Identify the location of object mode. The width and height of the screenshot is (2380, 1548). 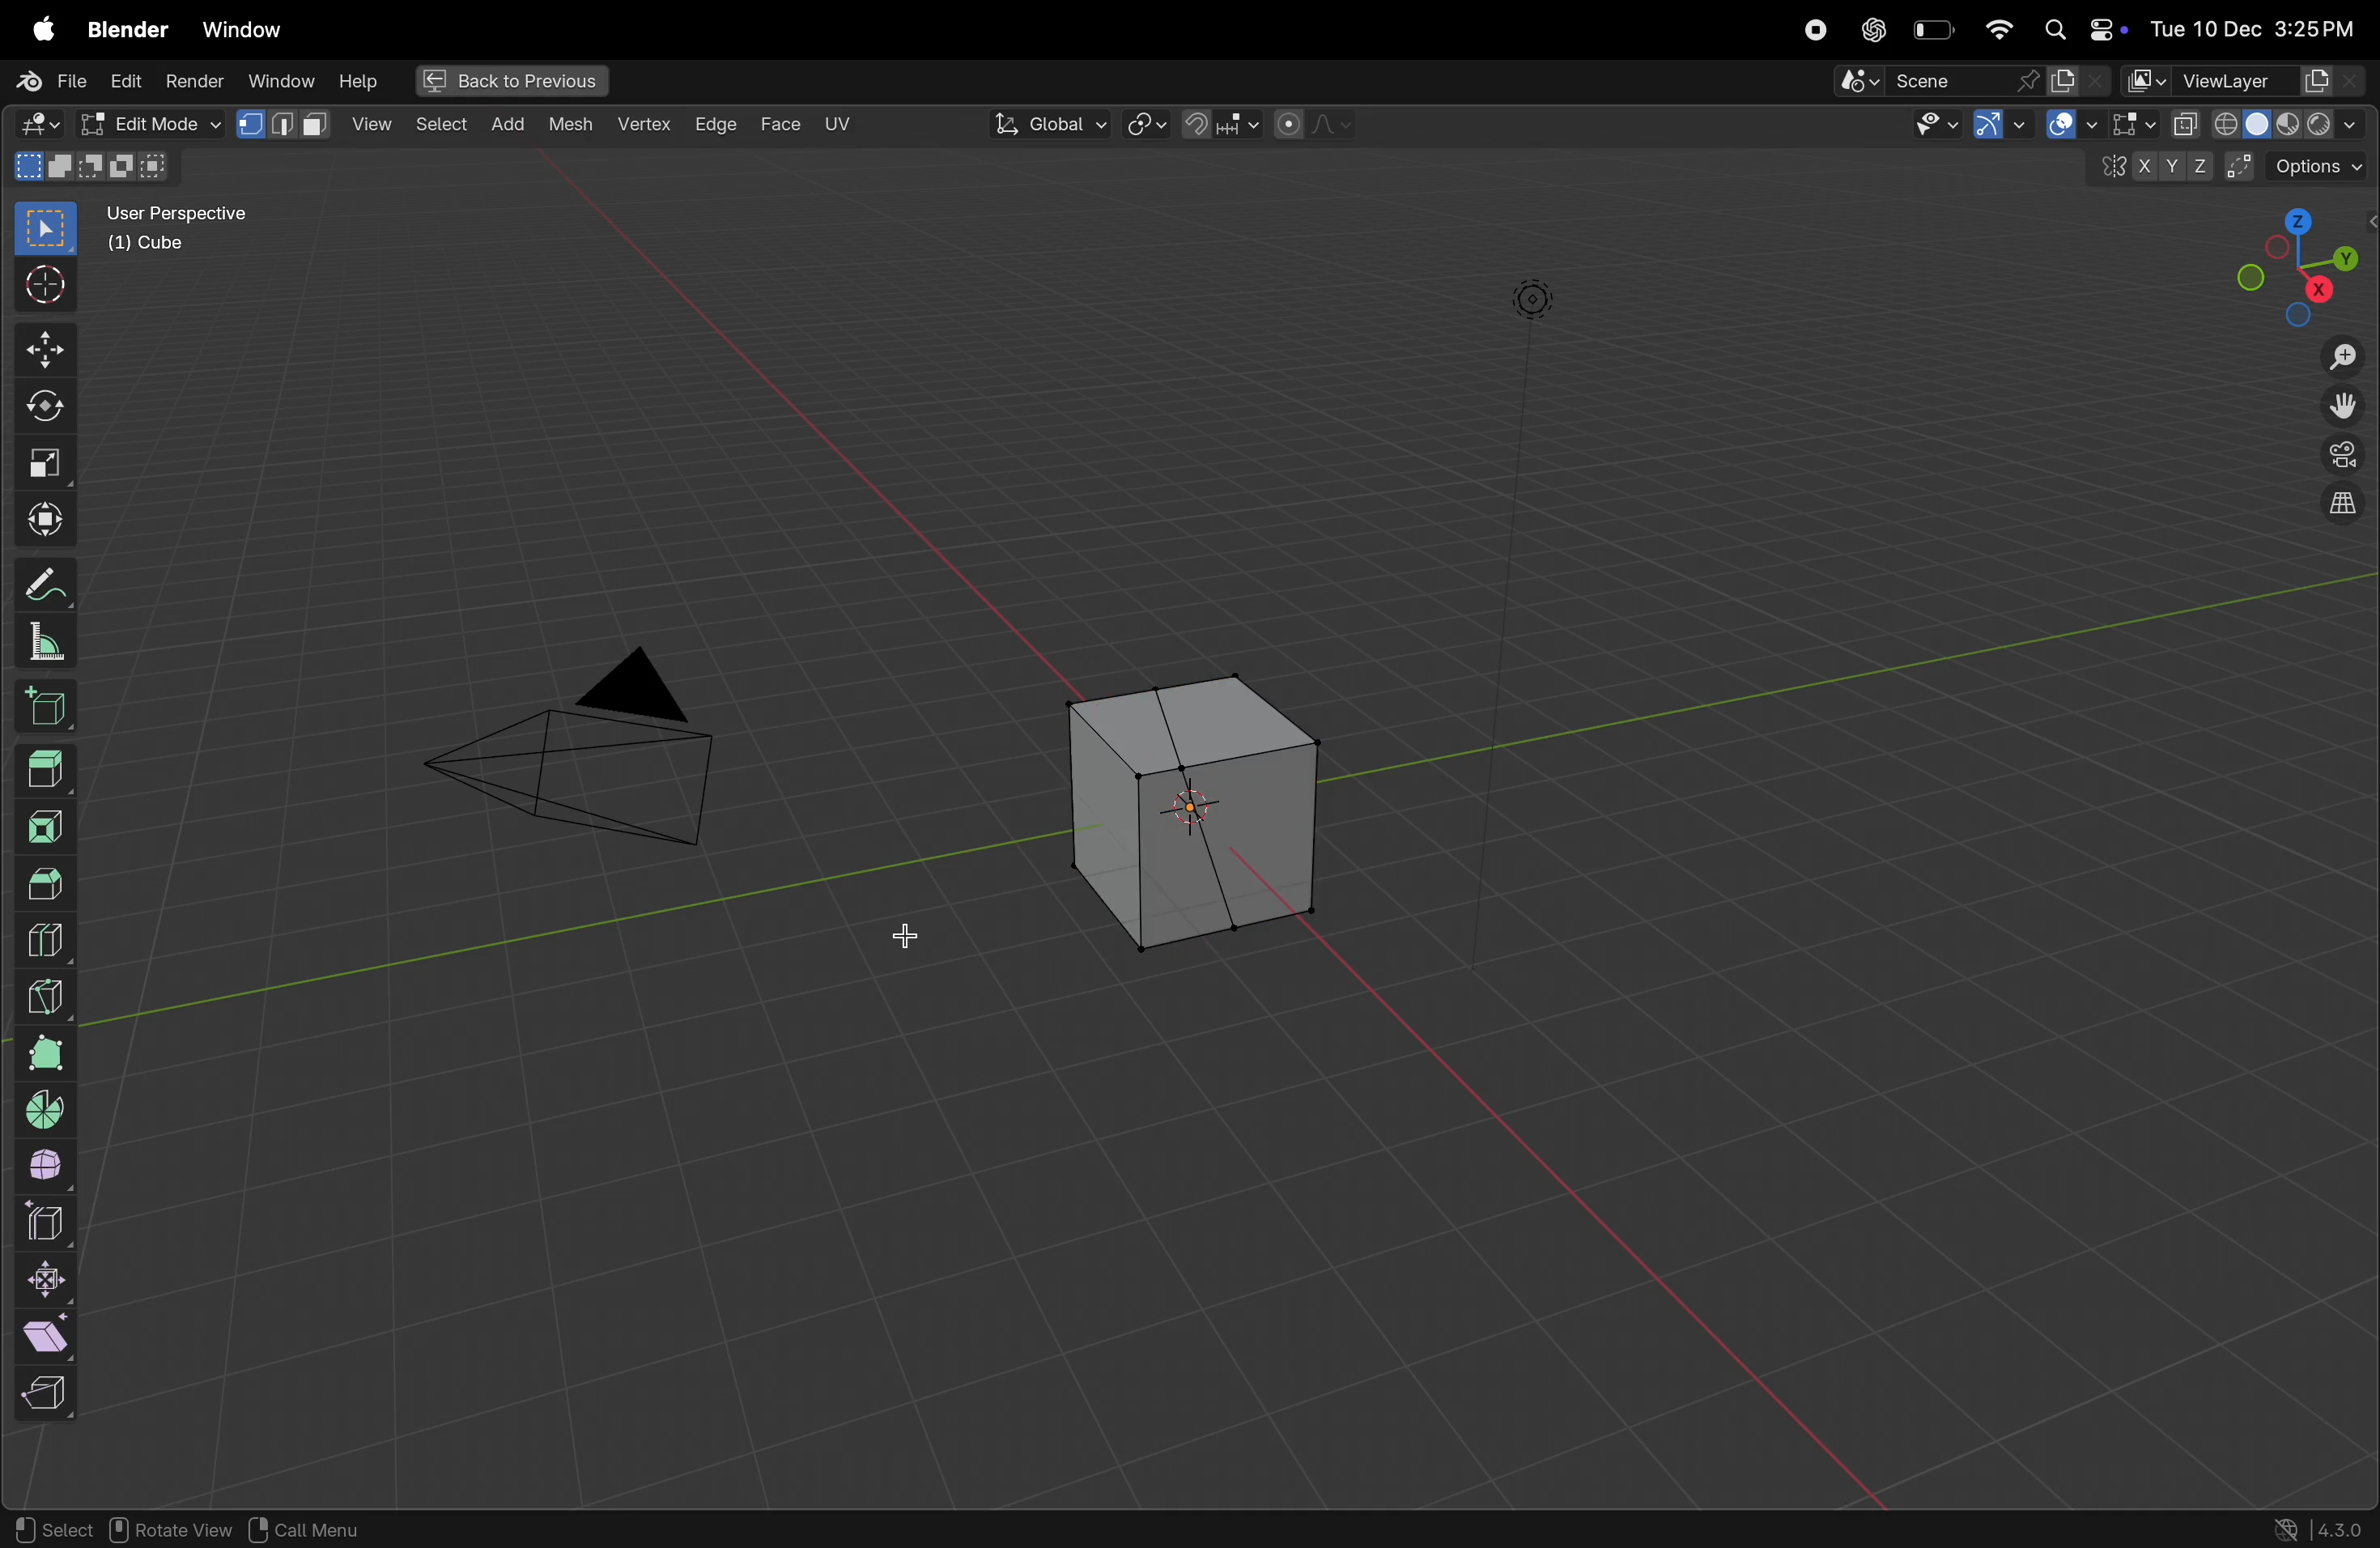
(146, 122).